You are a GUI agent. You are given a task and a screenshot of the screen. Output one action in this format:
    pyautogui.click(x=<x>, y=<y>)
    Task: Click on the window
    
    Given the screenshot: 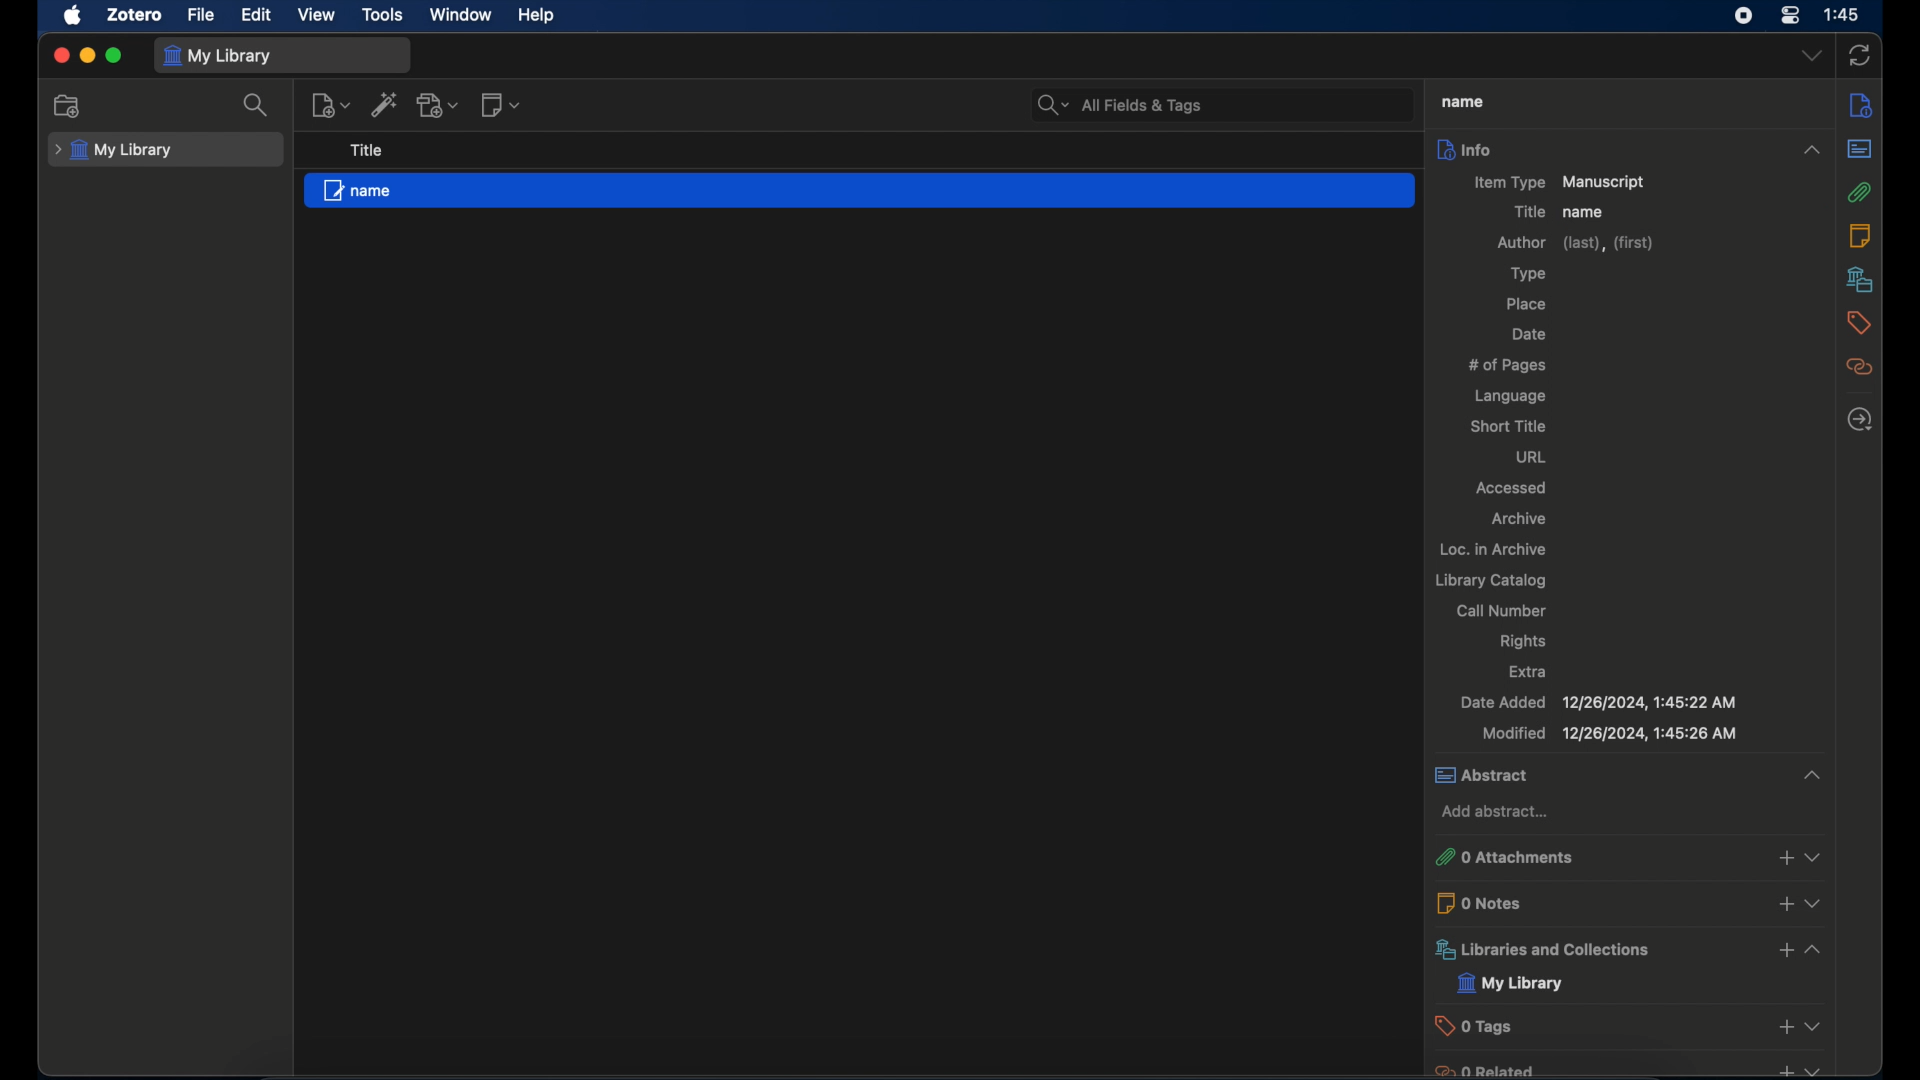 What is the action you would take?
    pyautogui.click(x=460, y=15)
    